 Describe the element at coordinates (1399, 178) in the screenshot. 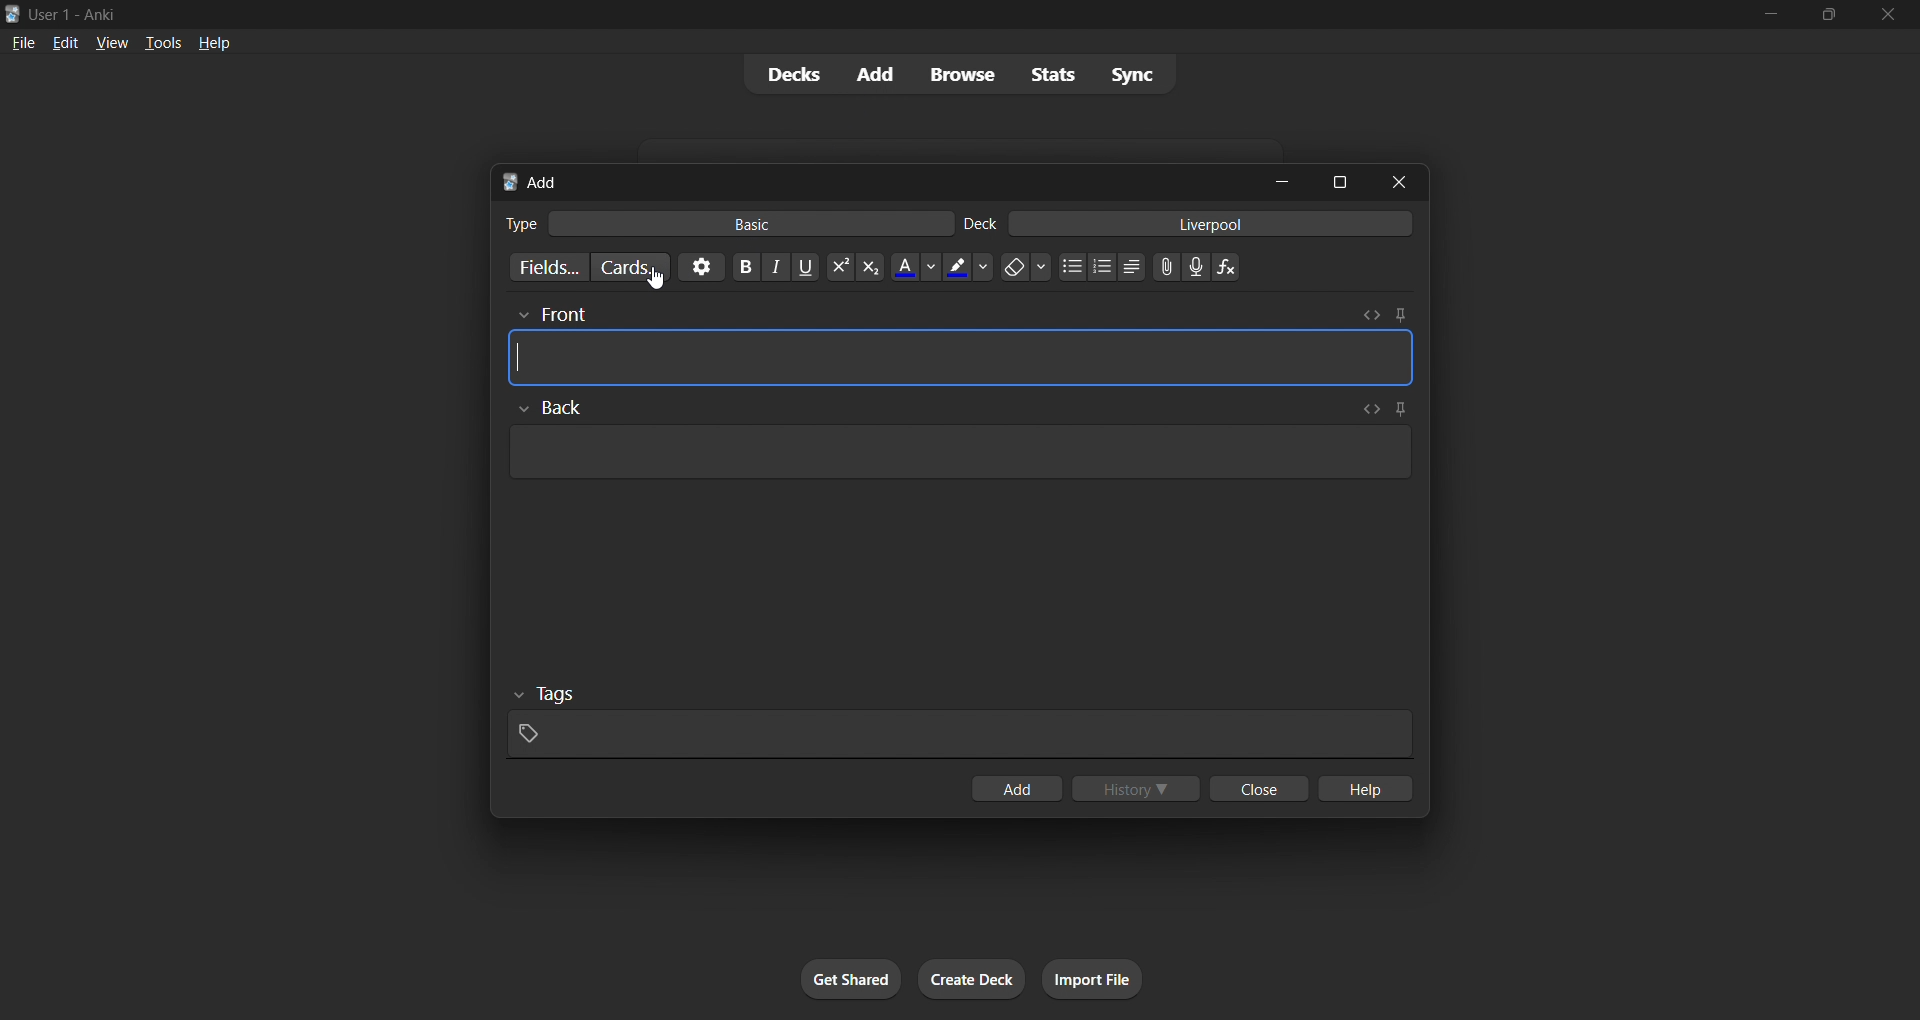

I see `close` at that location.